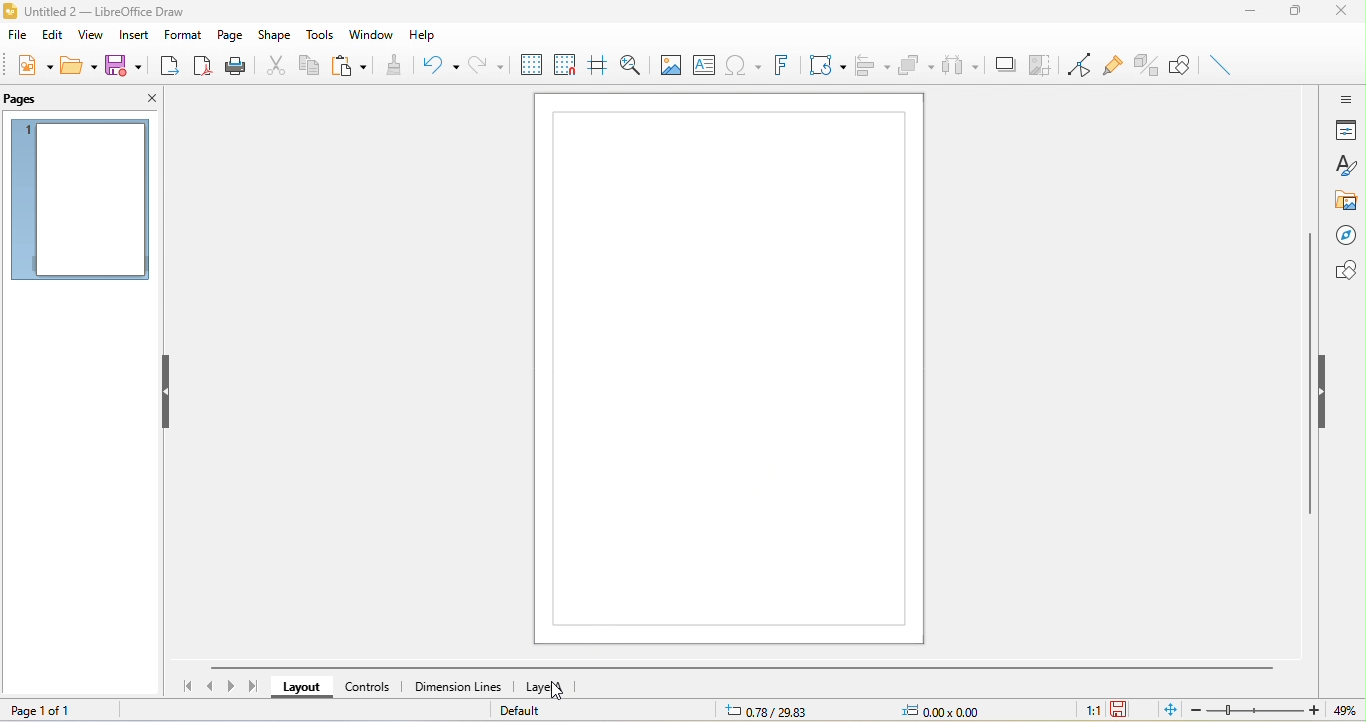 Image resolution: width=1366 pixels, height=722 pixels. Describe the element at coordinates (560, 693) in the screenshot. I see `cursor` at that location.